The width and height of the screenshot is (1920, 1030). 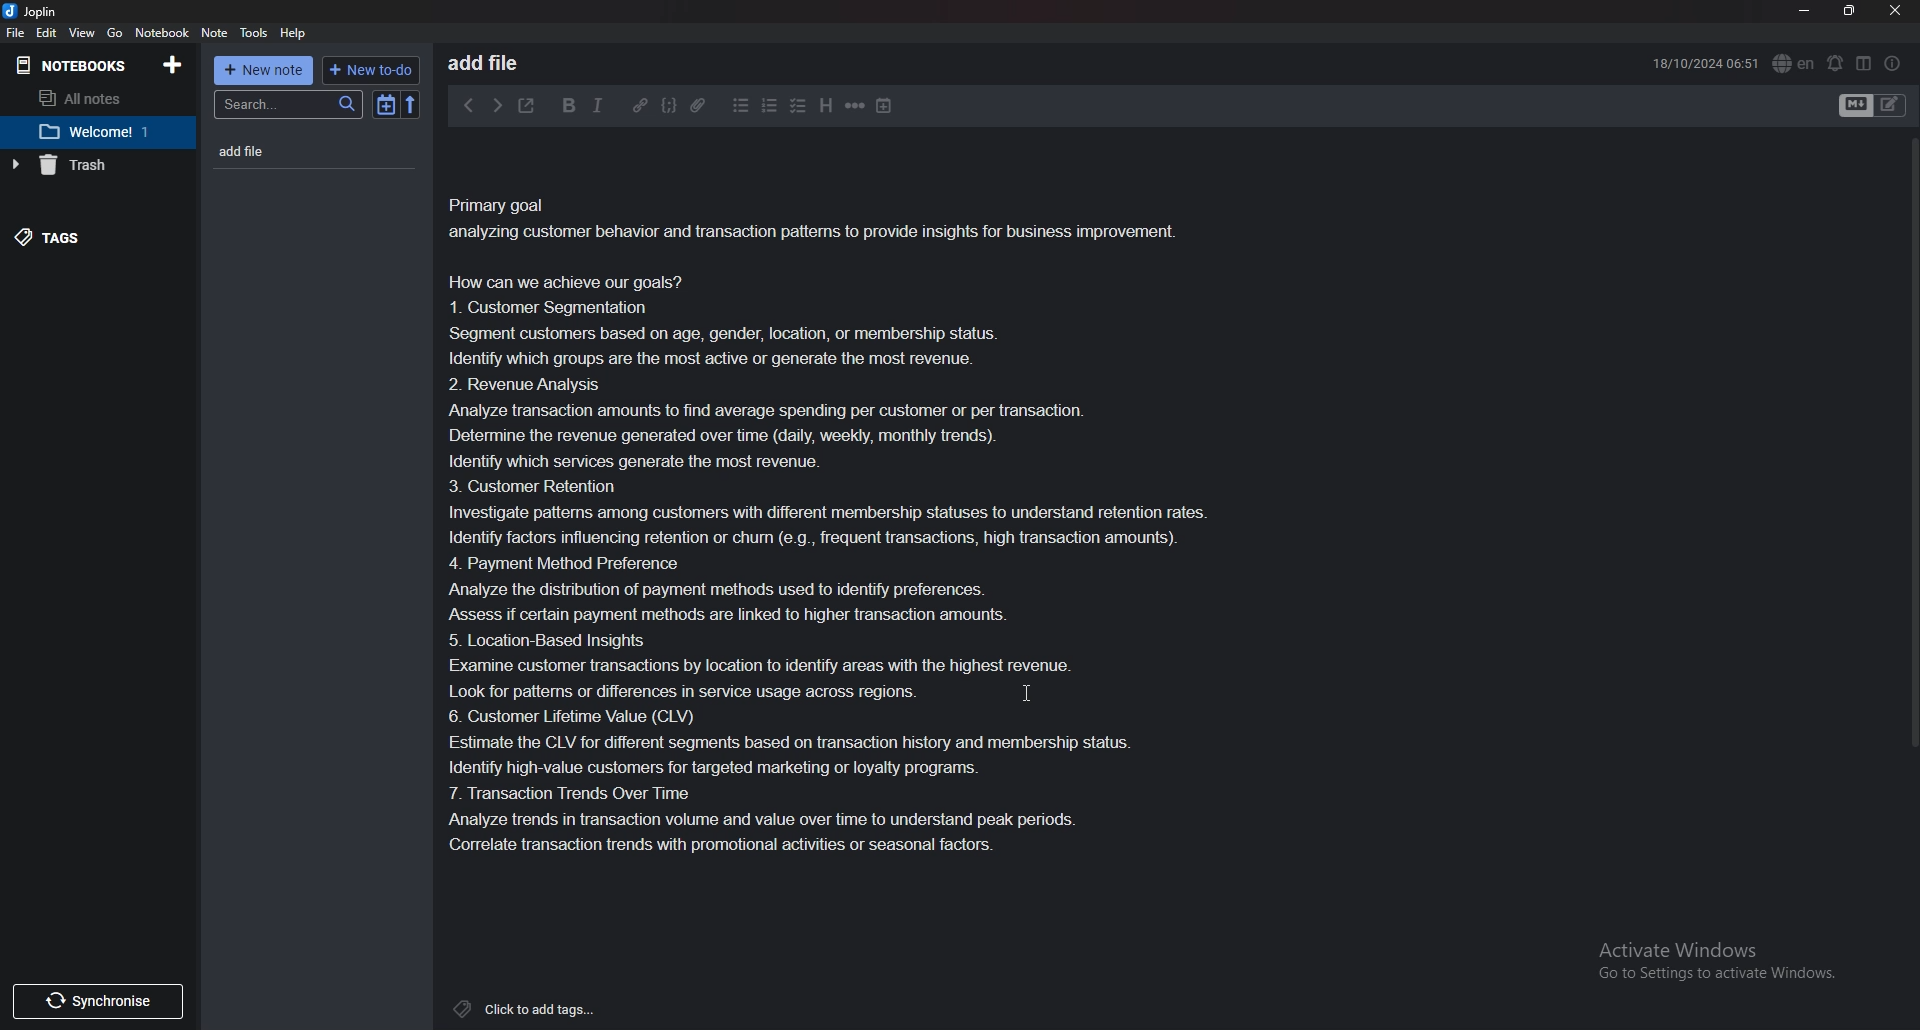 I want to click on Edit, so click(x=47, y=33).